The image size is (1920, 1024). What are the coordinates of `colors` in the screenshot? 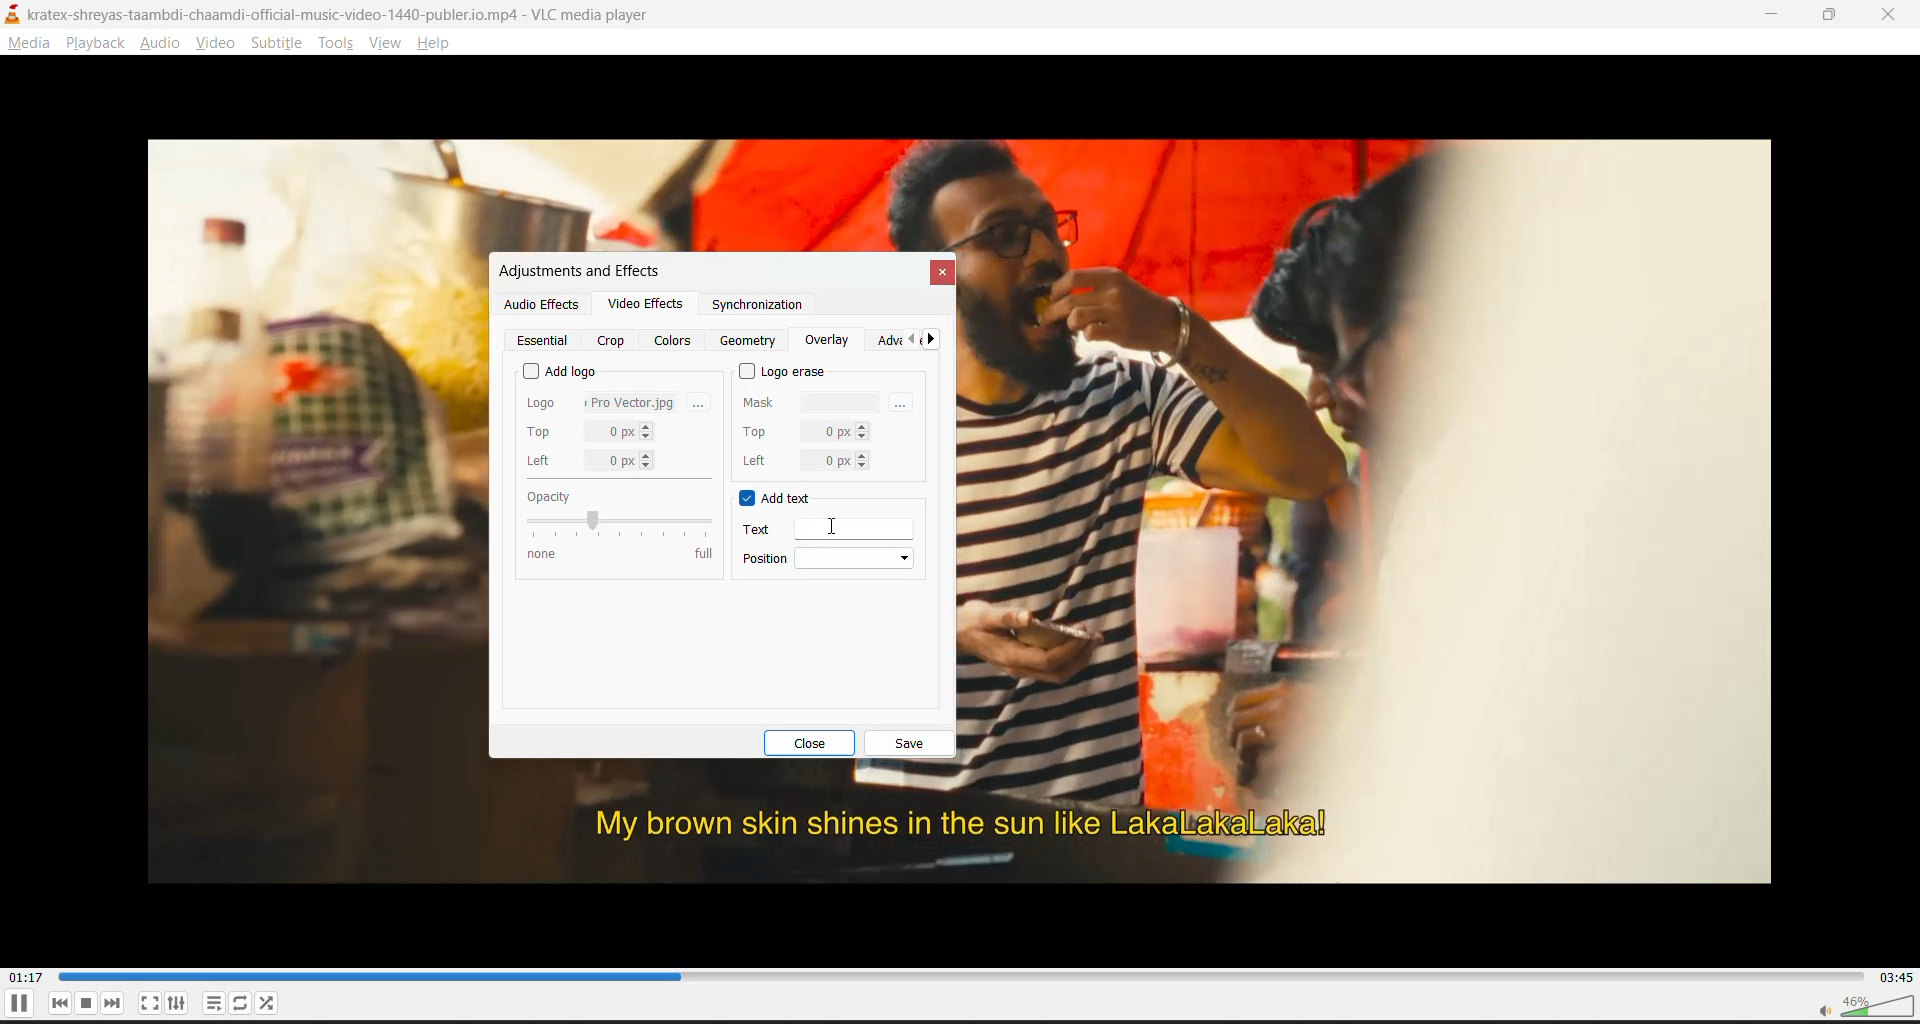 It's located at (675, 340).